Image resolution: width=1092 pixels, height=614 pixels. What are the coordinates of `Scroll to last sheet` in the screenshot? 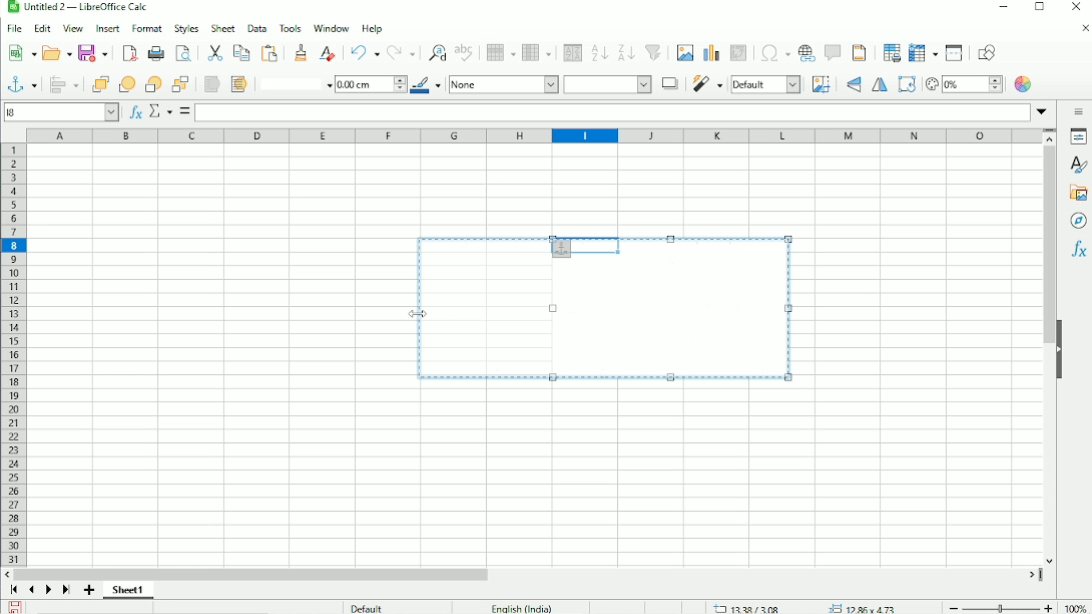 It's located at (66, 591).